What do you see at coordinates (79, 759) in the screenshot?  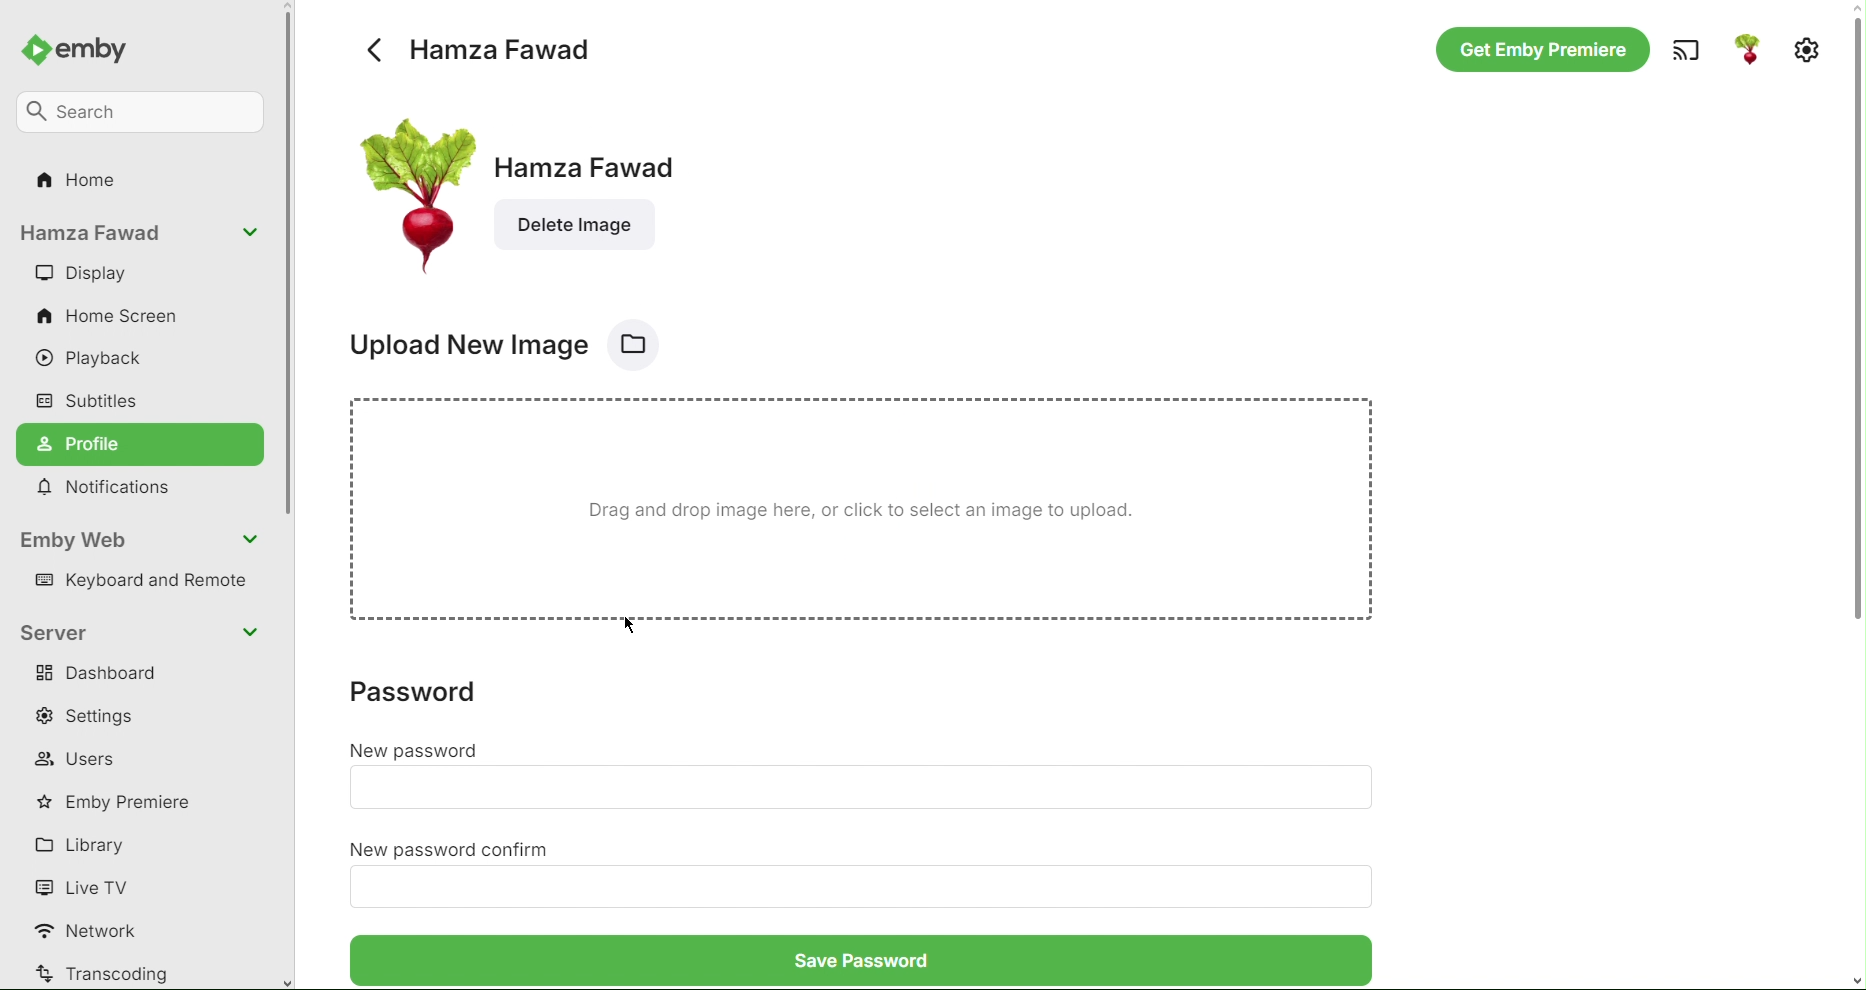 I see `Users` at bounding box center [79, 759].